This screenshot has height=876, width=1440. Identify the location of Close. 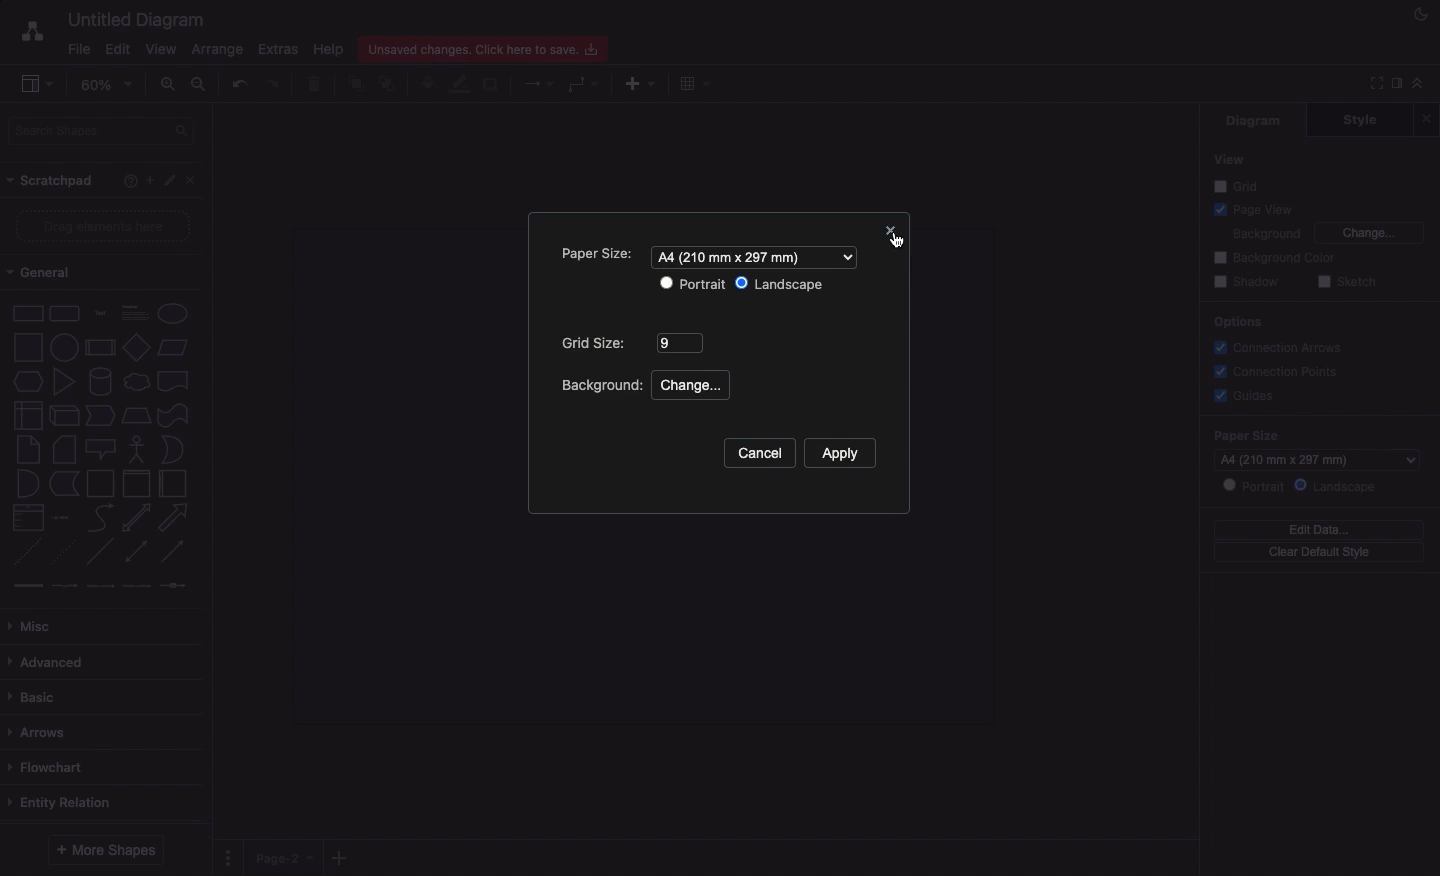
(888, 232).